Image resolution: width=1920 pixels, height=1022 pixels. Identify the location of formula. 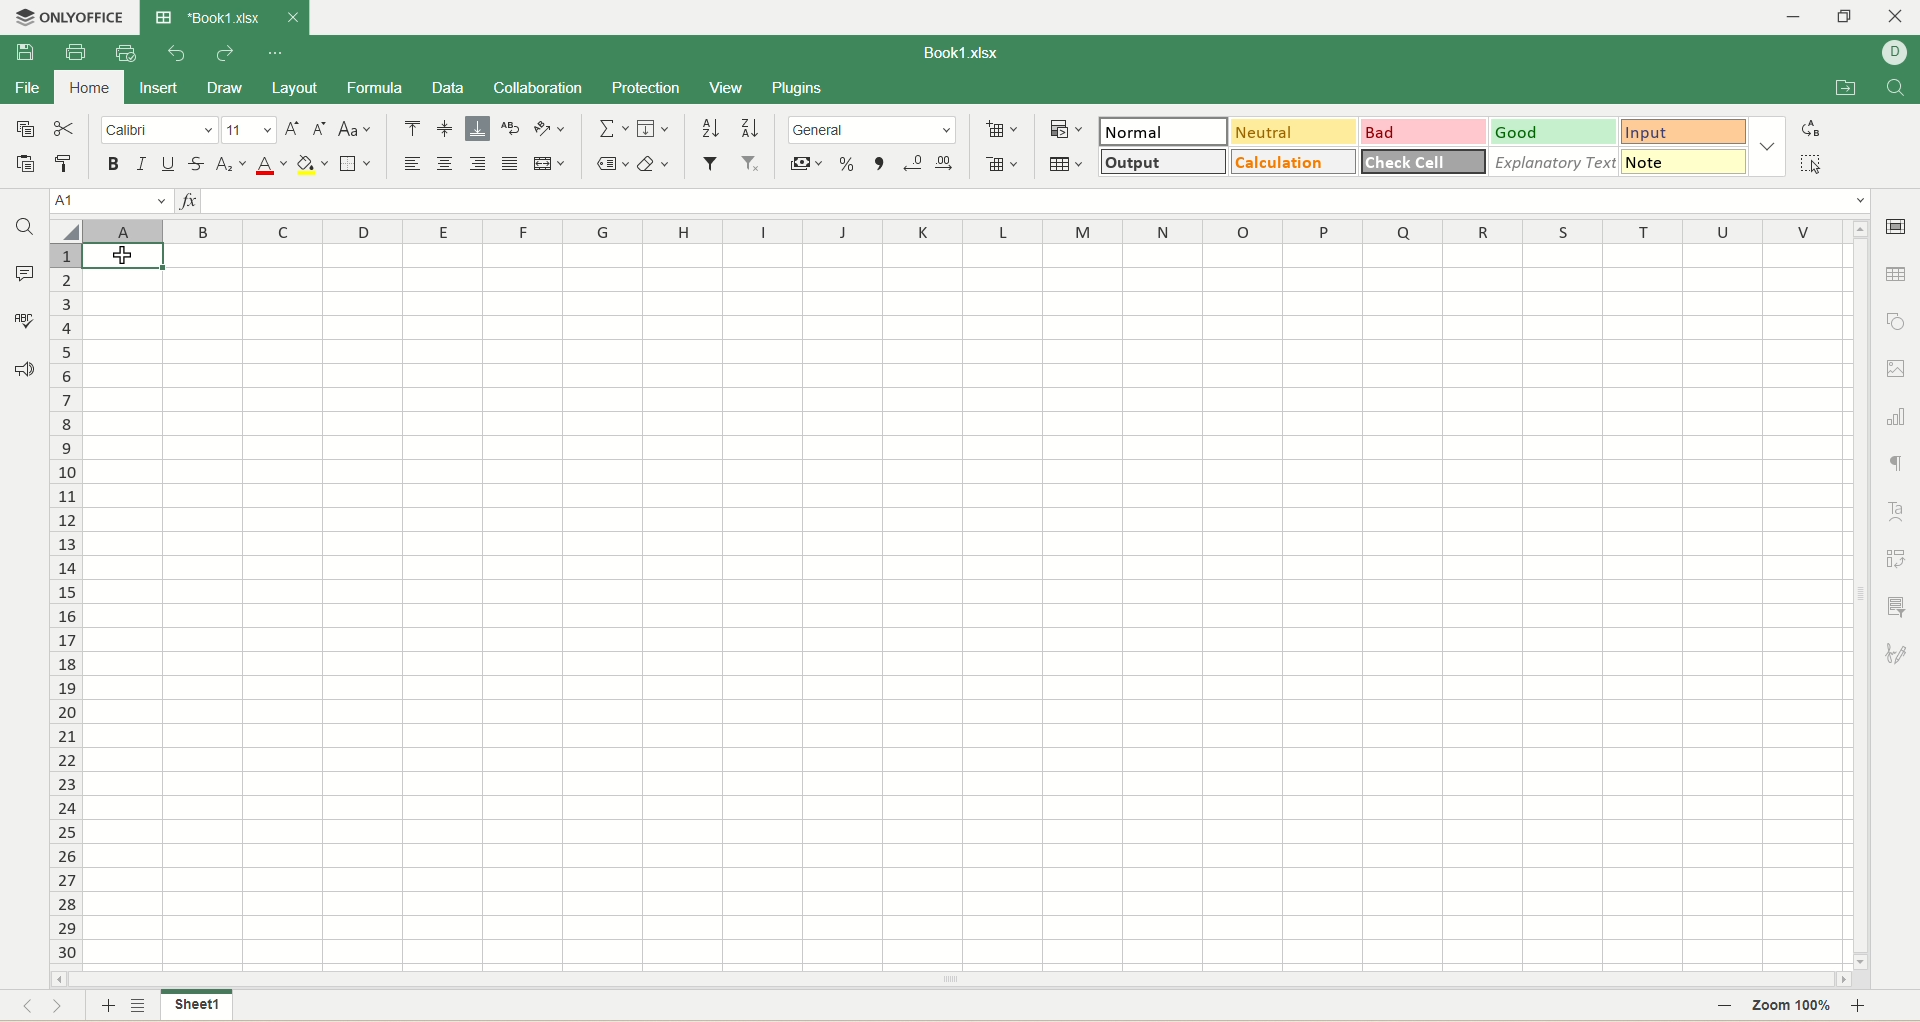
(374, 88).